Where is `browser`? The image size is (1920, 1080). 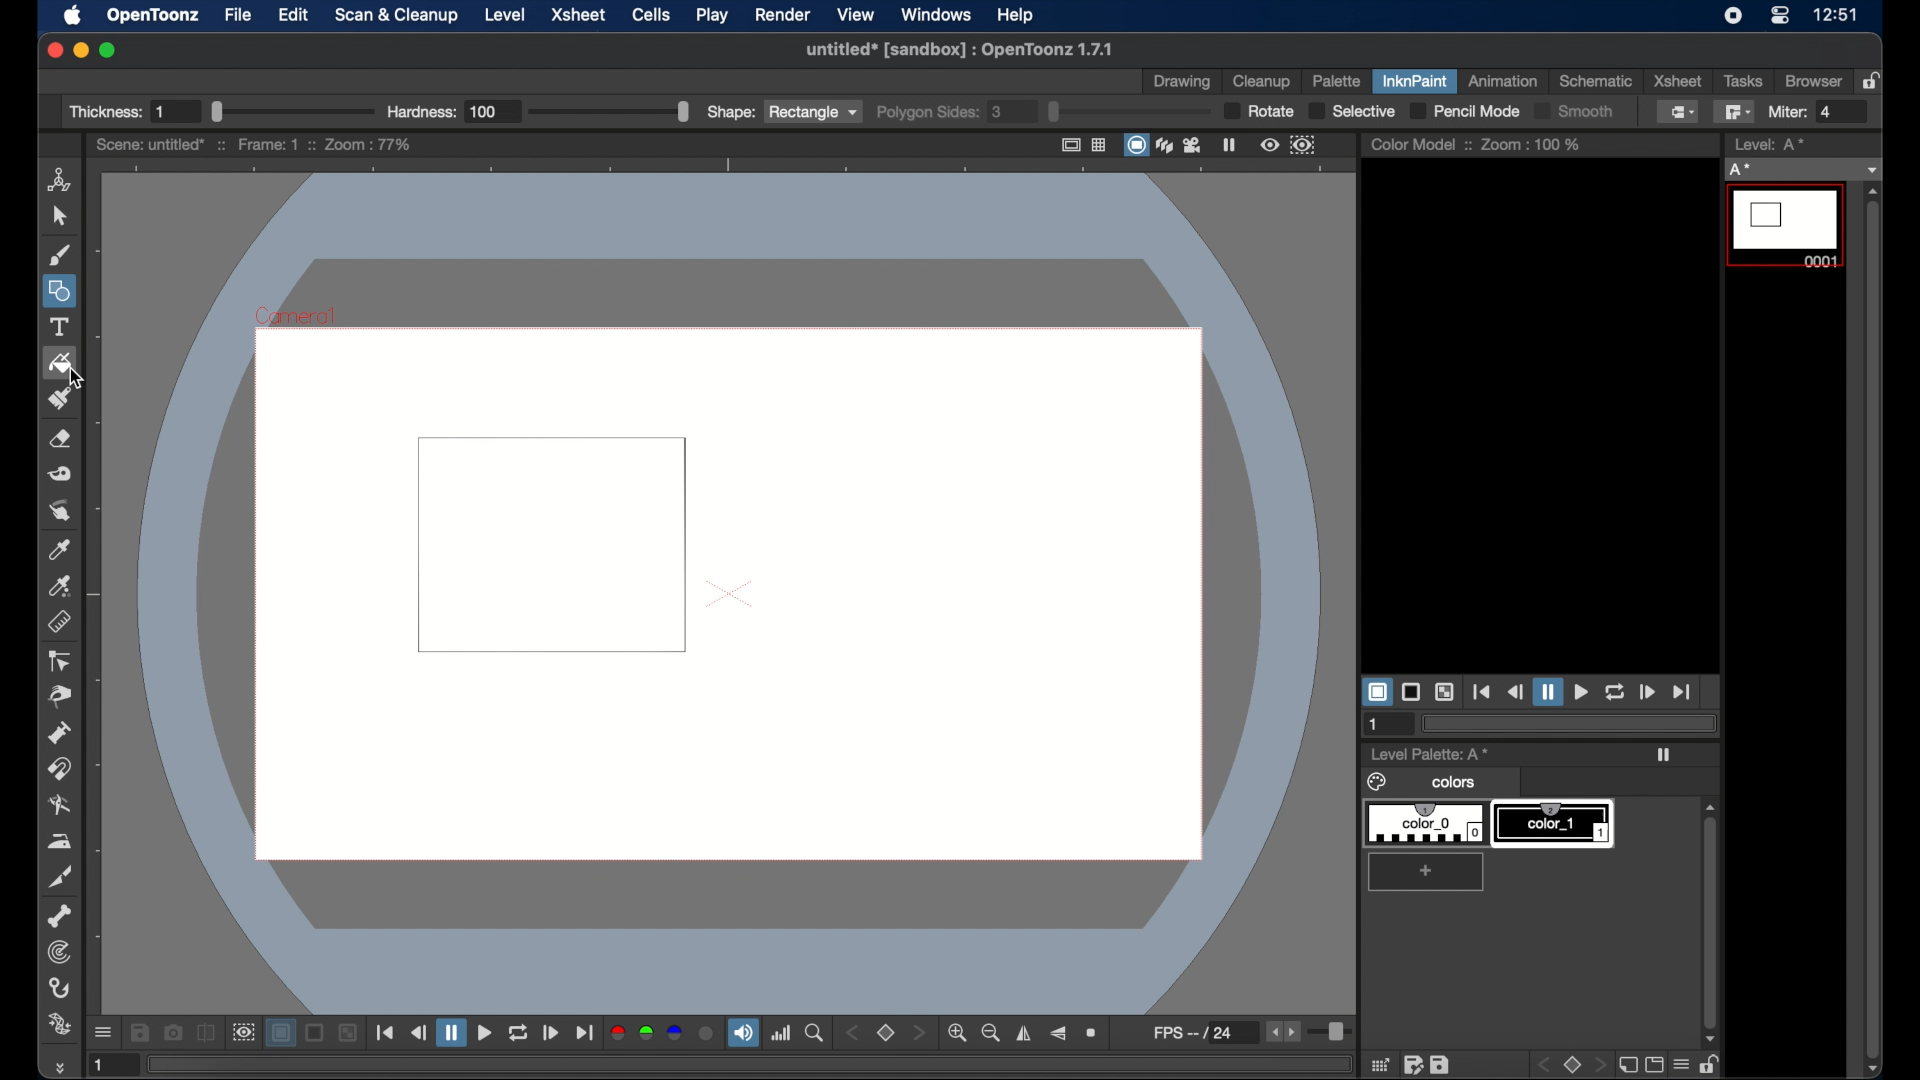
browser is located at coordinates (1814, 80).